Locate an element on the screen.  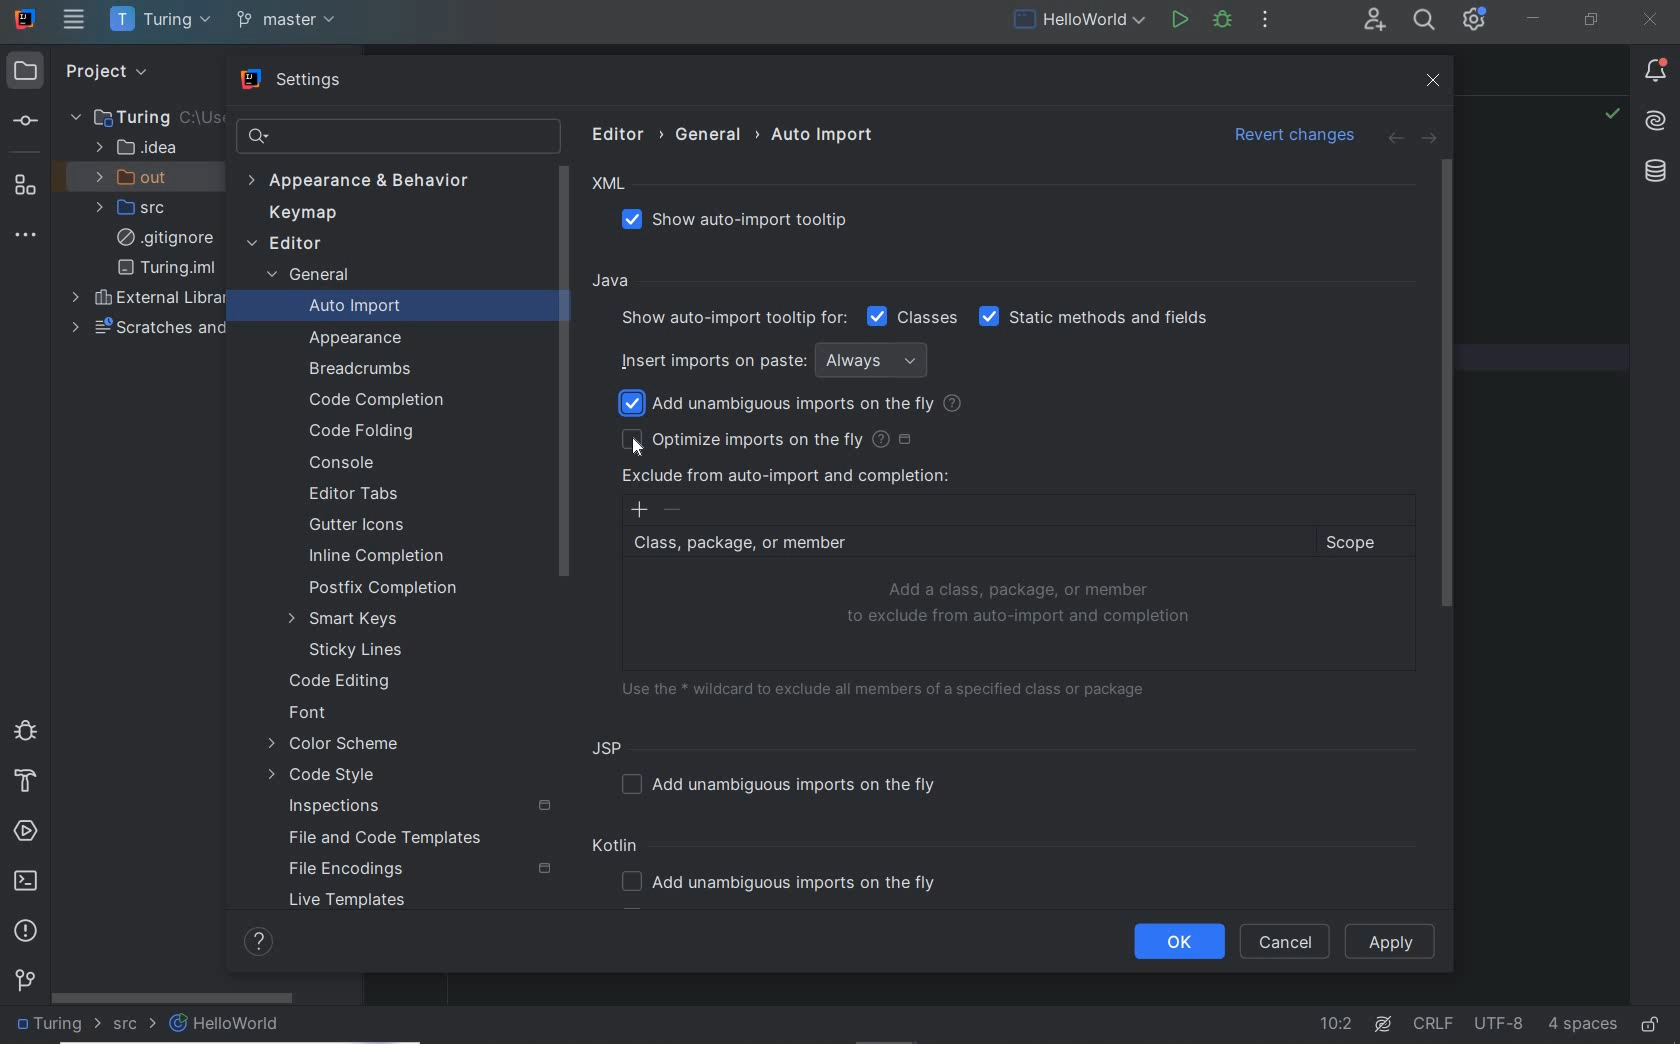
FILE ENCODING is located at coordinates (418, 870).